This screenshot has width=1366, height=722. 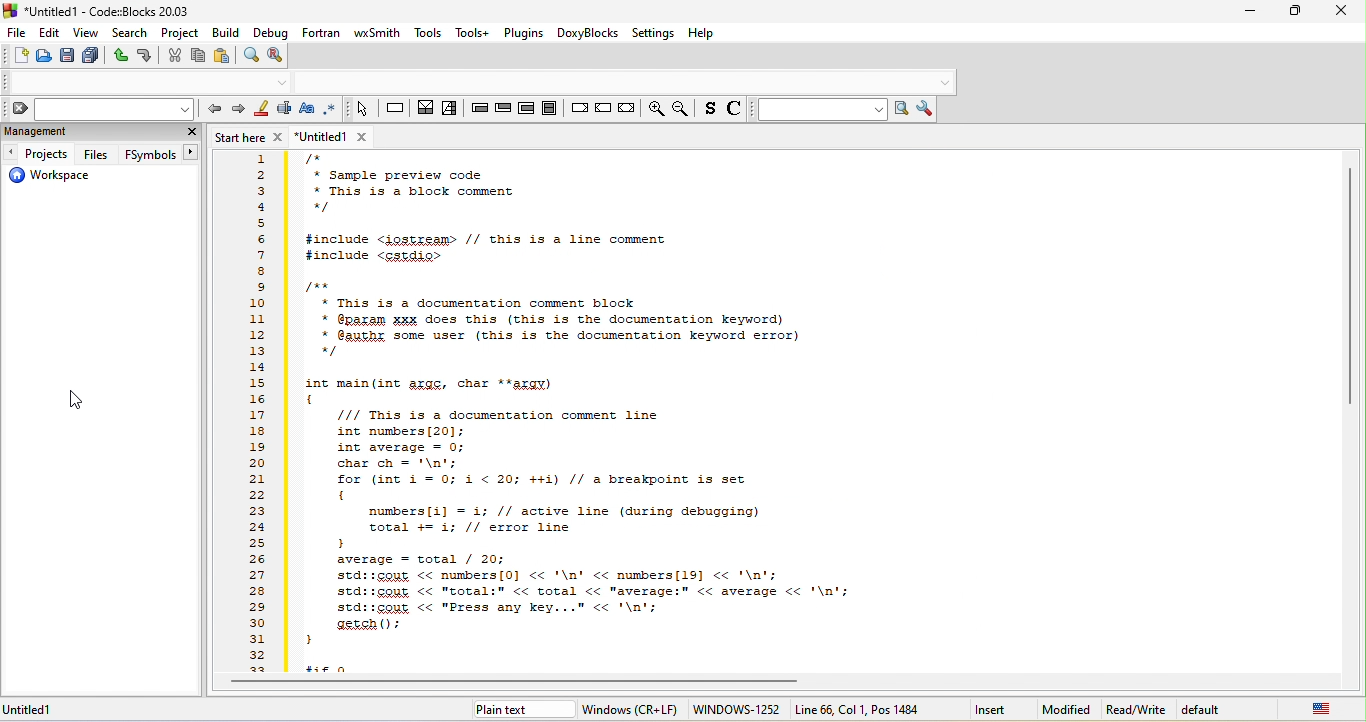 What do you see at coordinates (182, 34) in the screenshot?
I see `project` at bounding box center [182, 34].